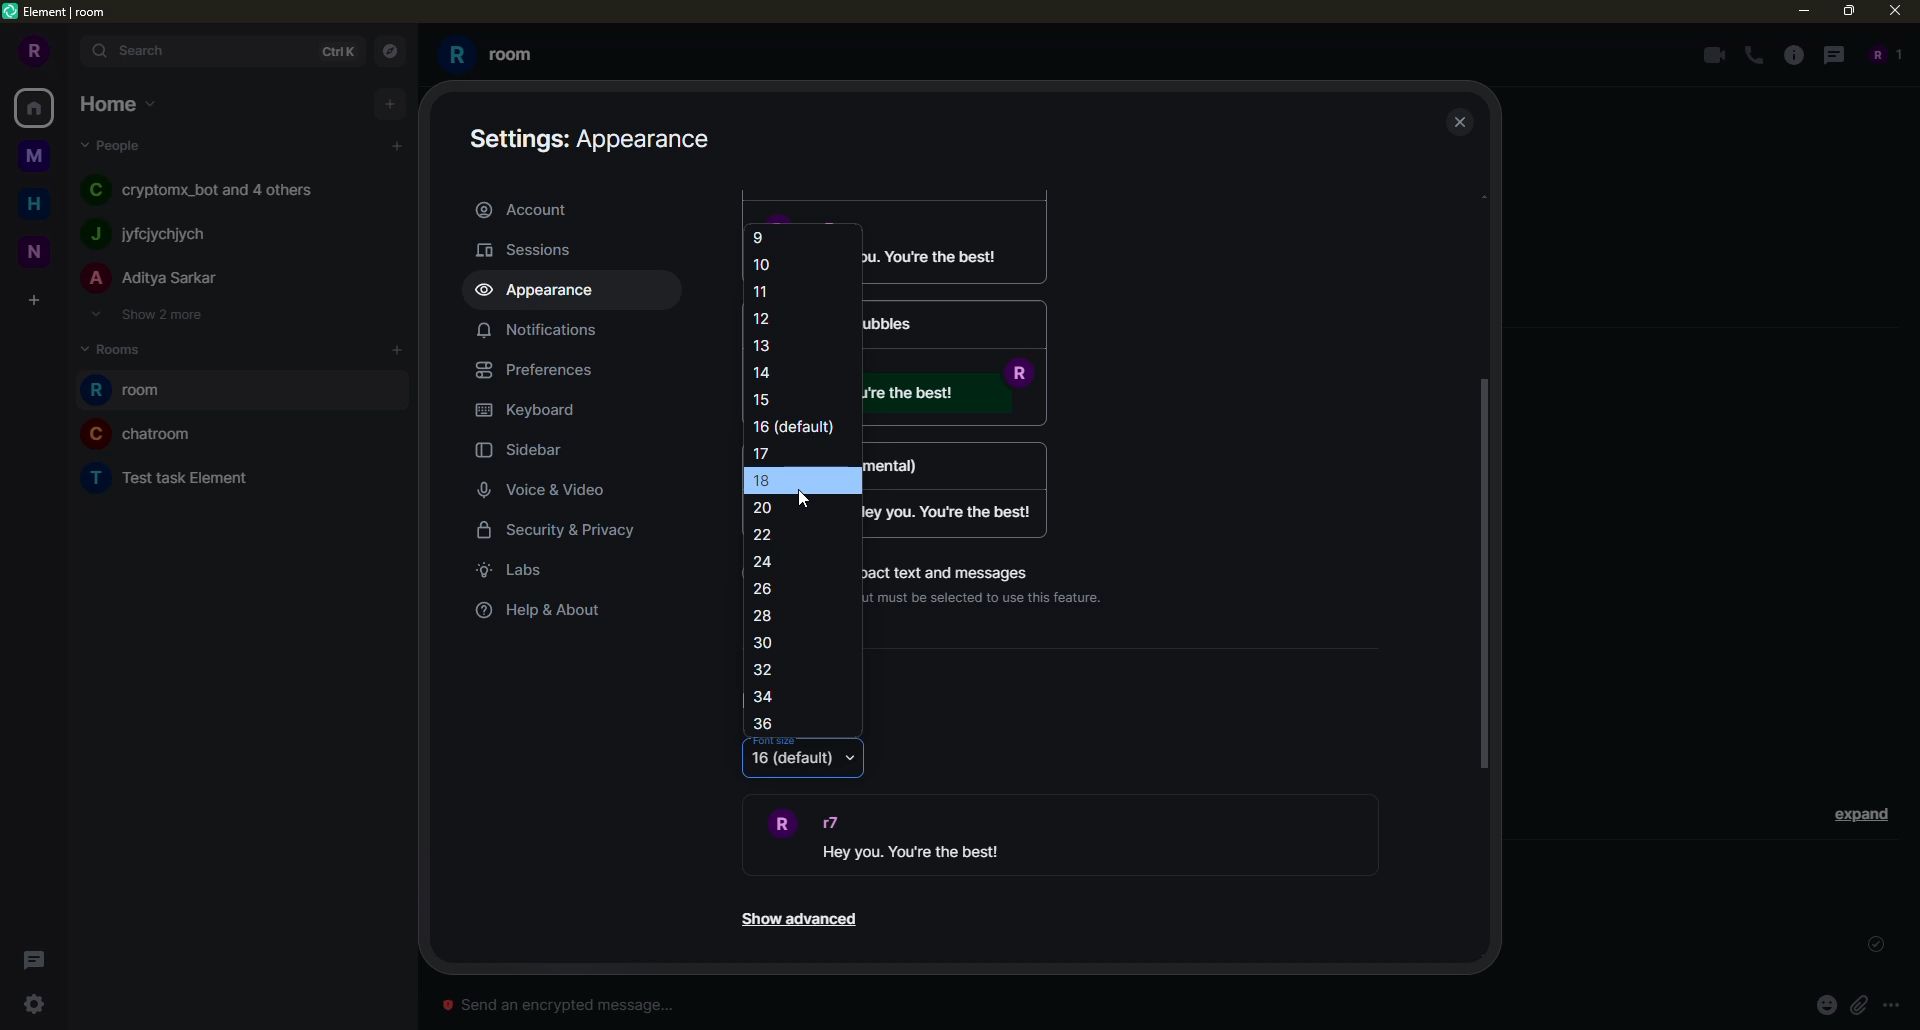 The width and height of the screenshot is (1920, 1030). Describe the element at coordinates (207, 188) in the screenshot. I see `people` at that location.